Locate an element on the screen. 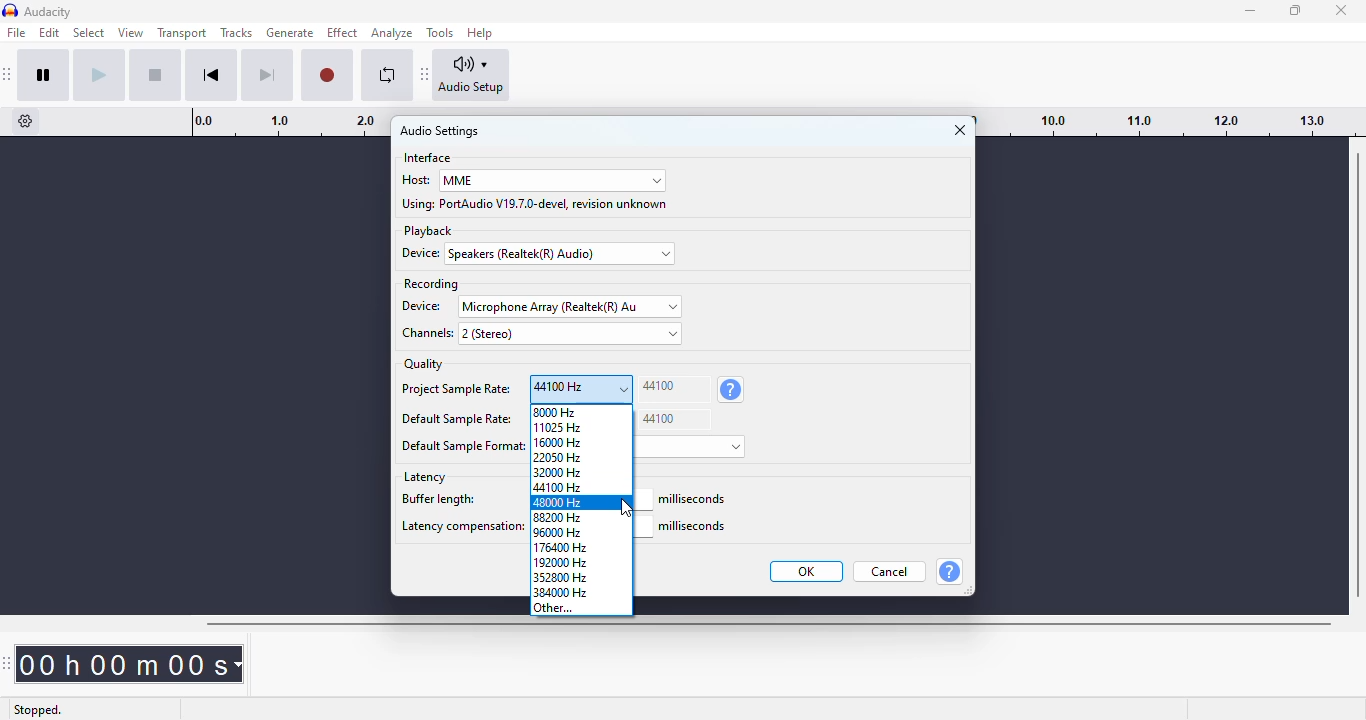  audacity transport toolbar is located at coordinates (8, 74).